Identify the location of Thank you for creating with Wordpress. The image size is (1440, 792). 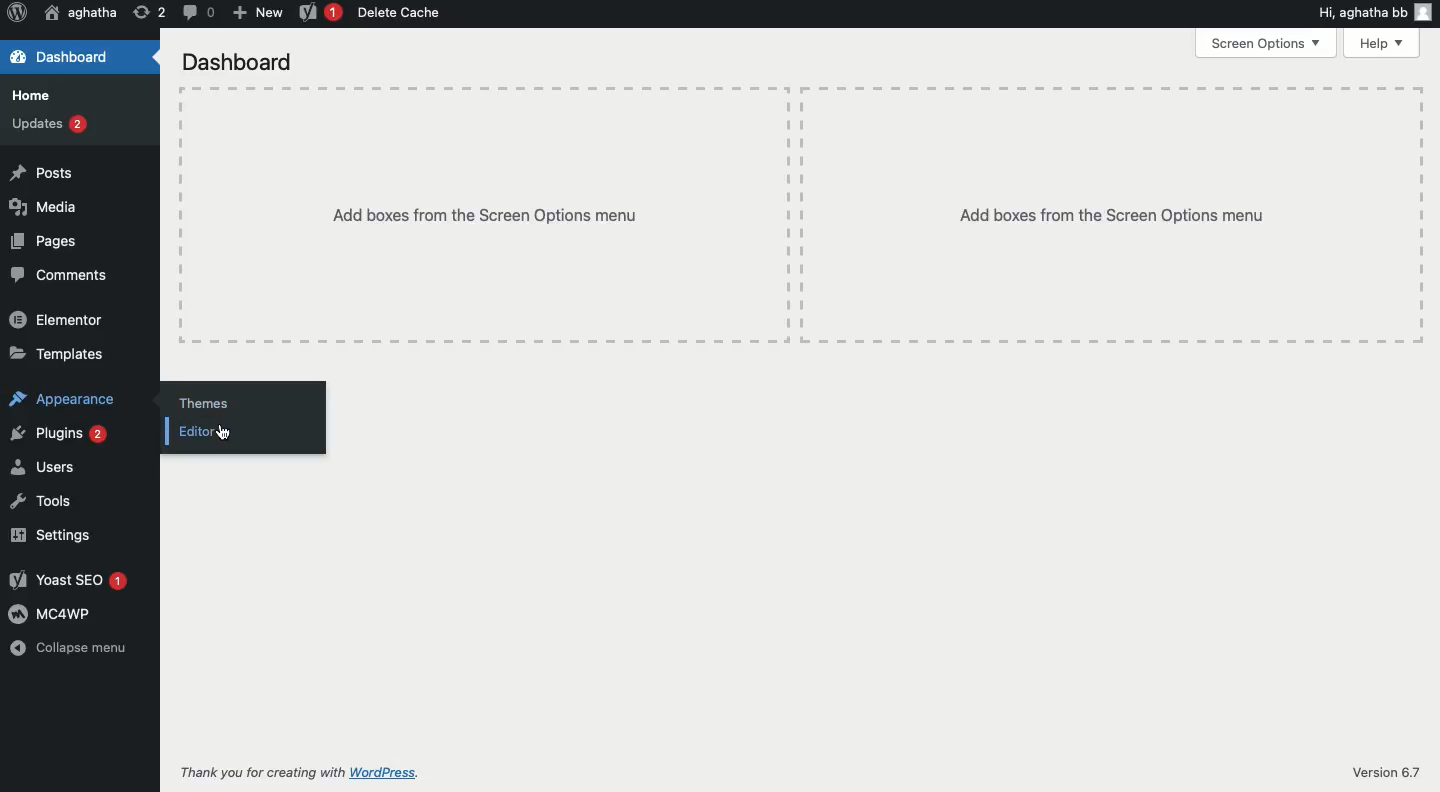
(298, 773).